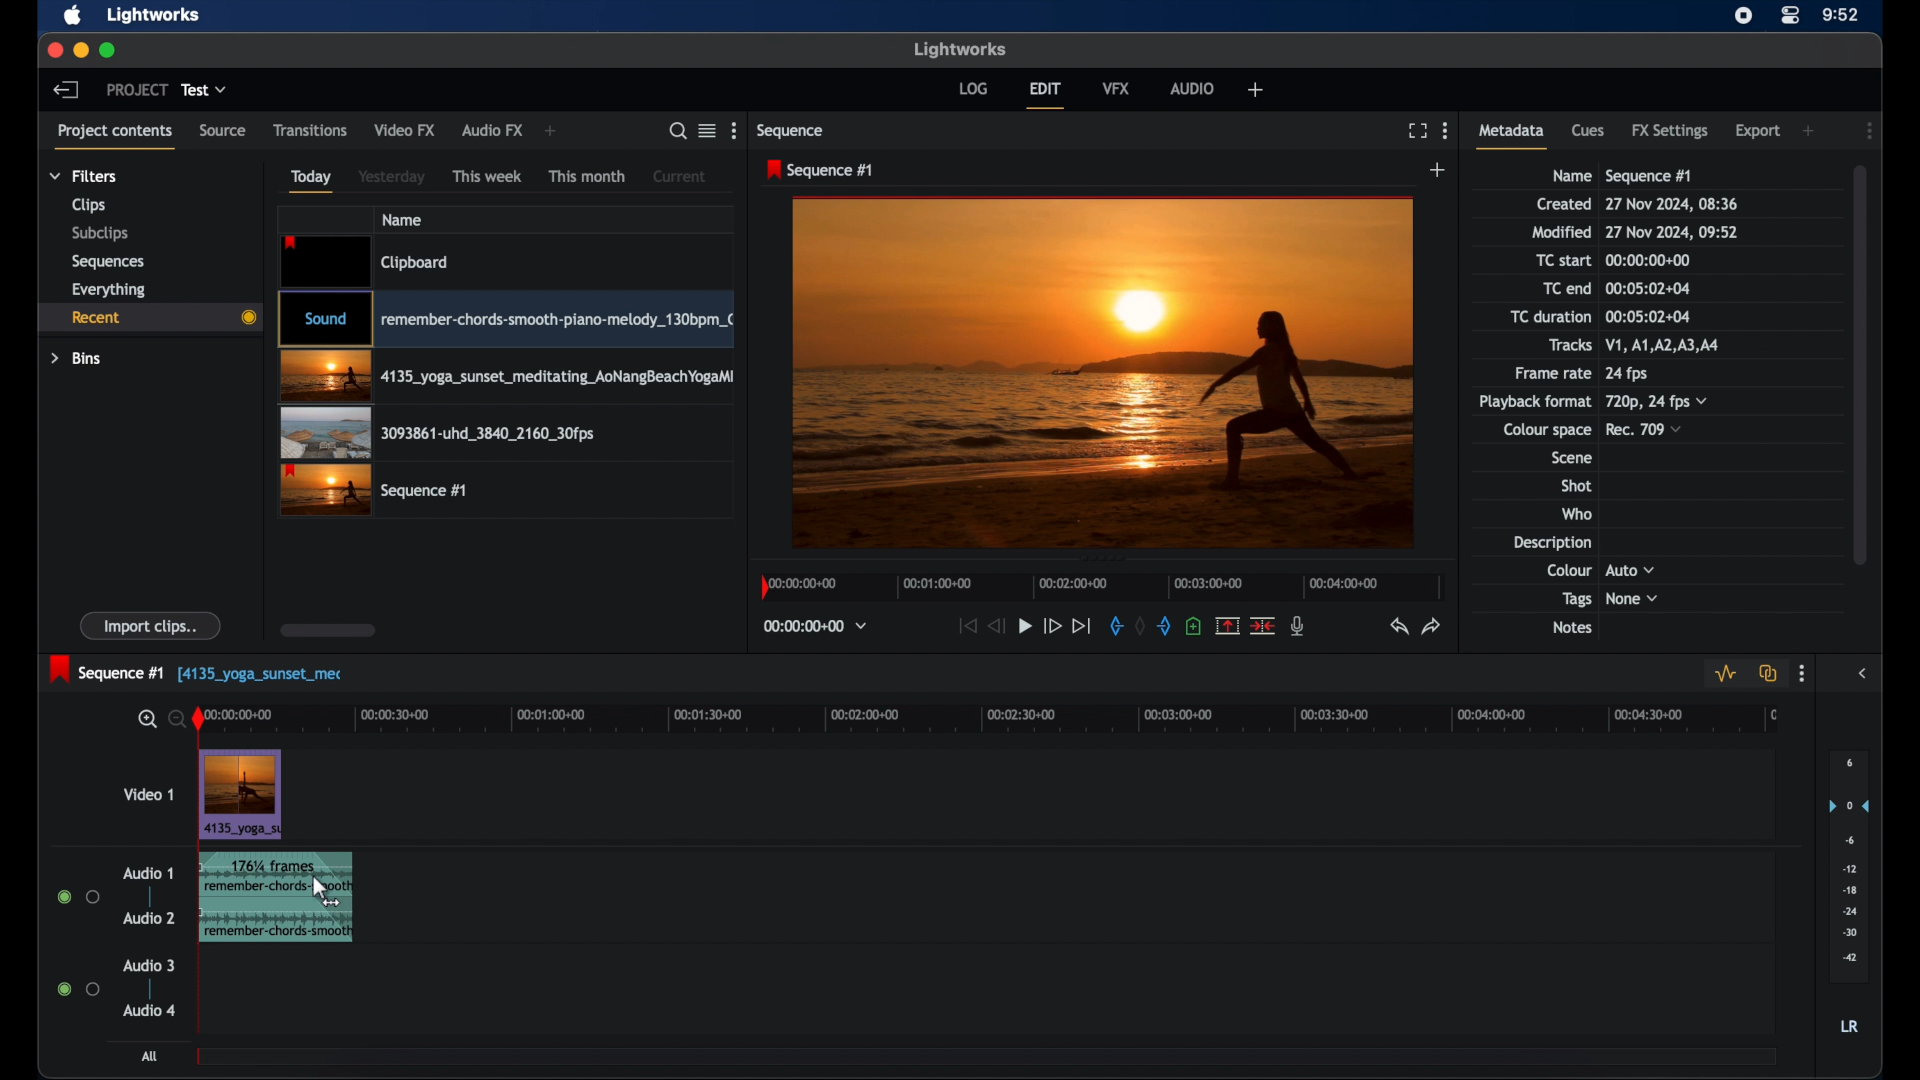 Image resolution: width=1920 pixels, height=1080 pixels. Describe the element at coordinates (329, 630) in the screenshot. I see `scroll box` at that location.